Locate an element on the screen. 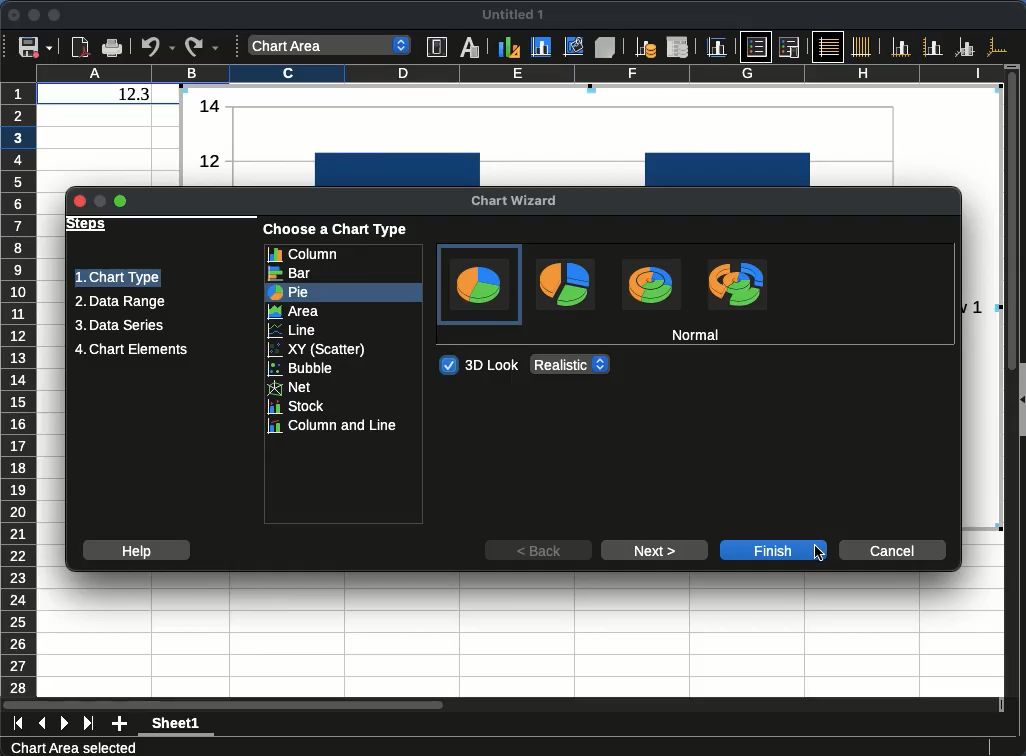 The width and height of the screenshot is (1026, 756). net is located at coordinates (344, 388).